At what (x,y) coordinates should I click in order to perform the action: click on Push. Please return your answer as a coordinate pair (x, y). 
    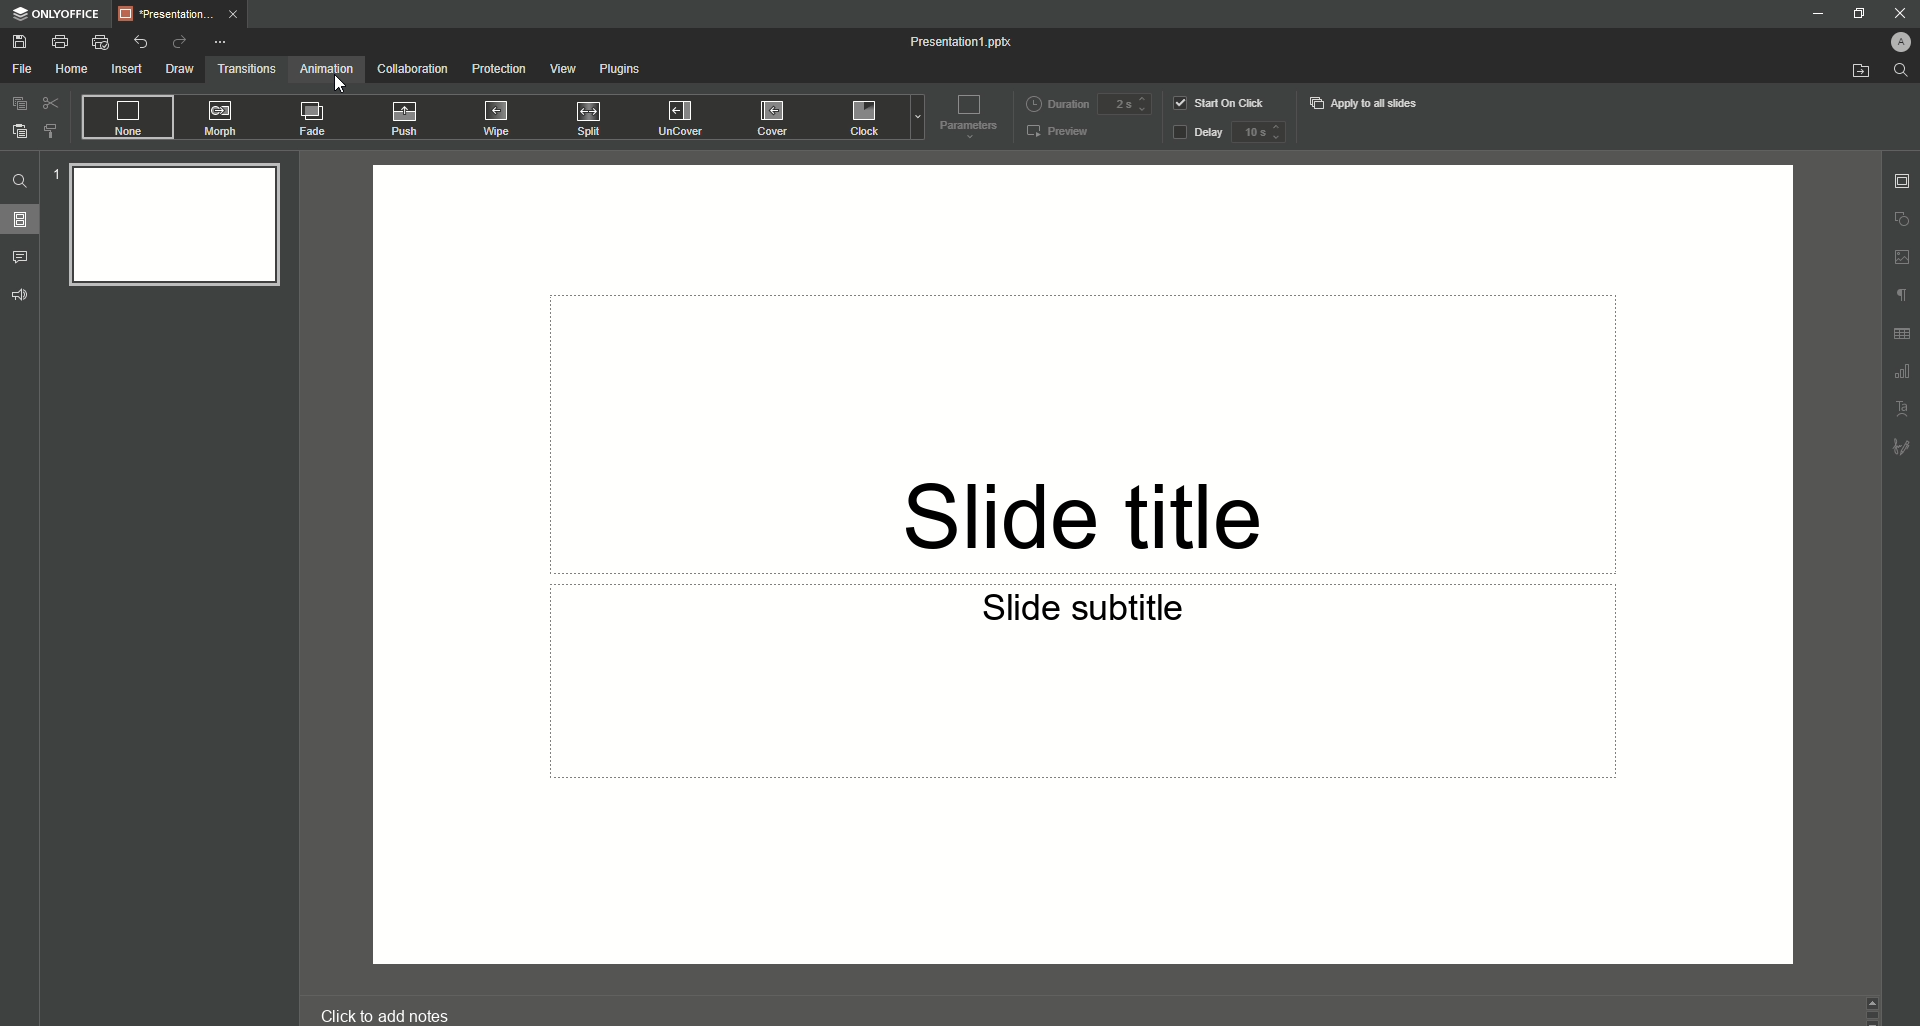
    Looking at the image, I should click on (406, 117).